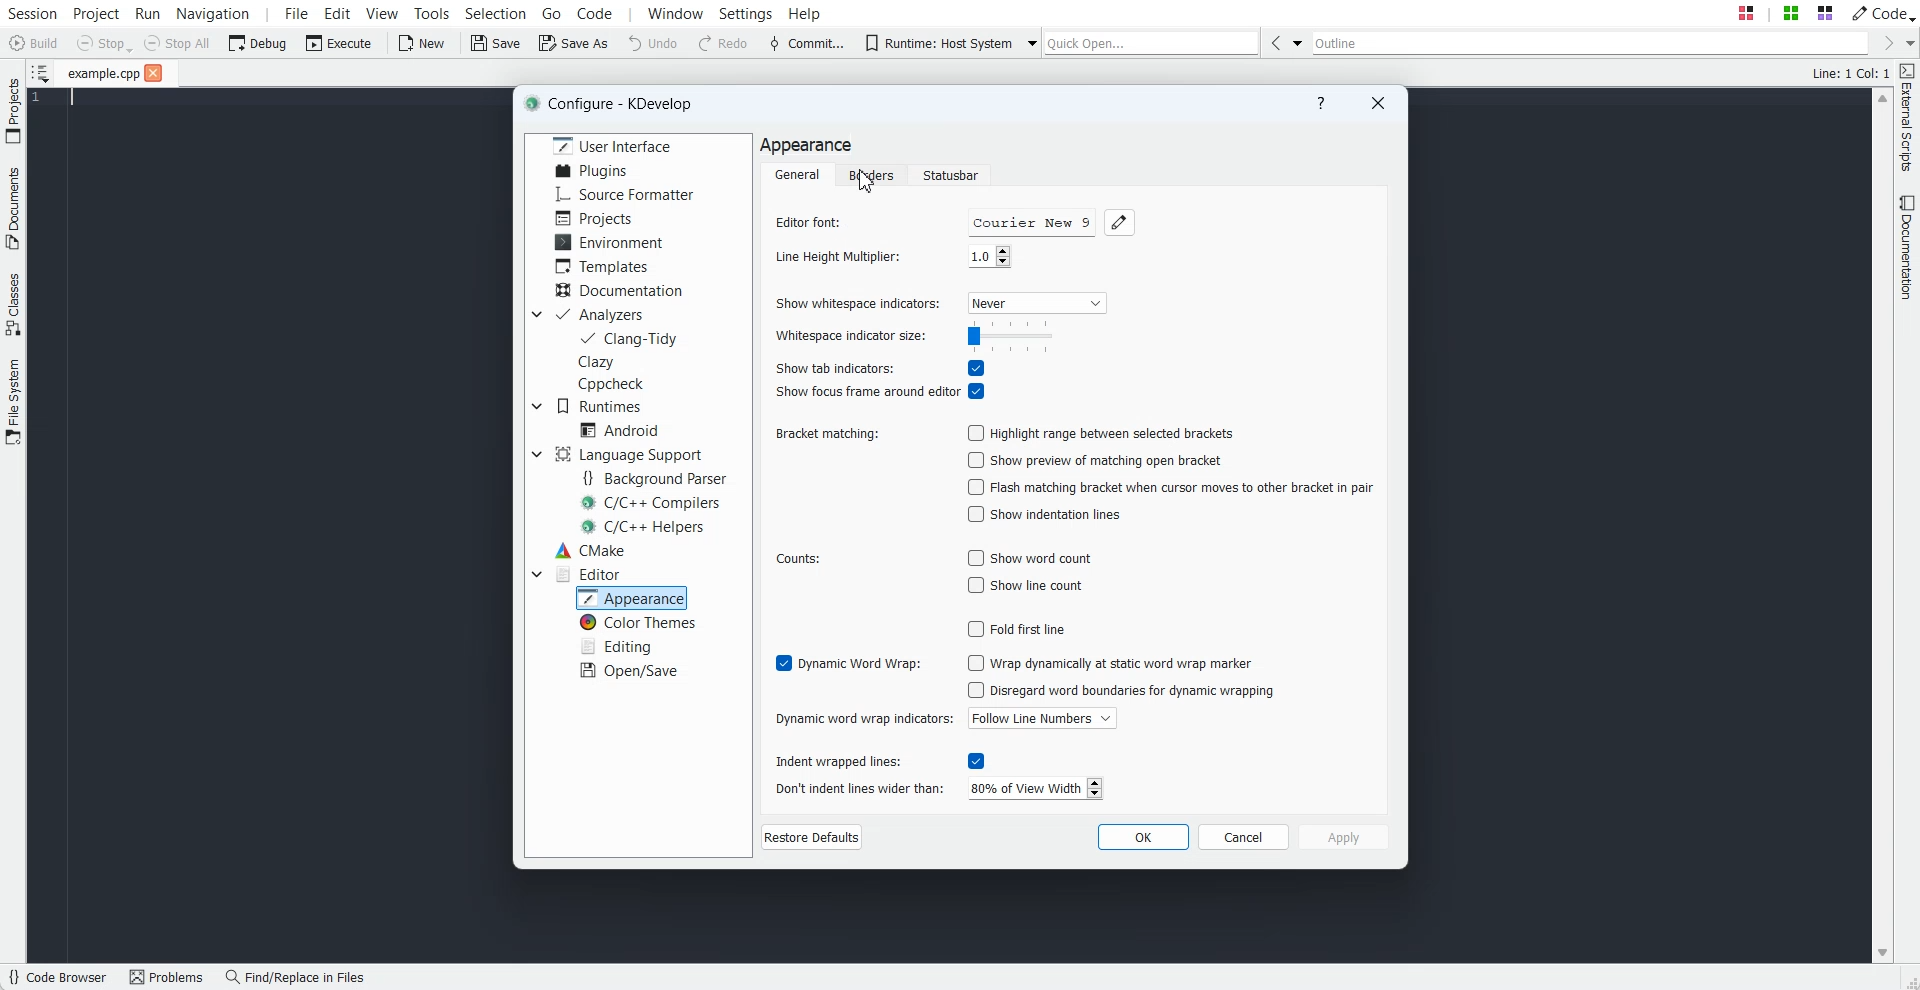 The height and width of the screenshot is (990, 1920). Describe the element at coordinates (102, 73) in the screenshot. I see `File` at that location.